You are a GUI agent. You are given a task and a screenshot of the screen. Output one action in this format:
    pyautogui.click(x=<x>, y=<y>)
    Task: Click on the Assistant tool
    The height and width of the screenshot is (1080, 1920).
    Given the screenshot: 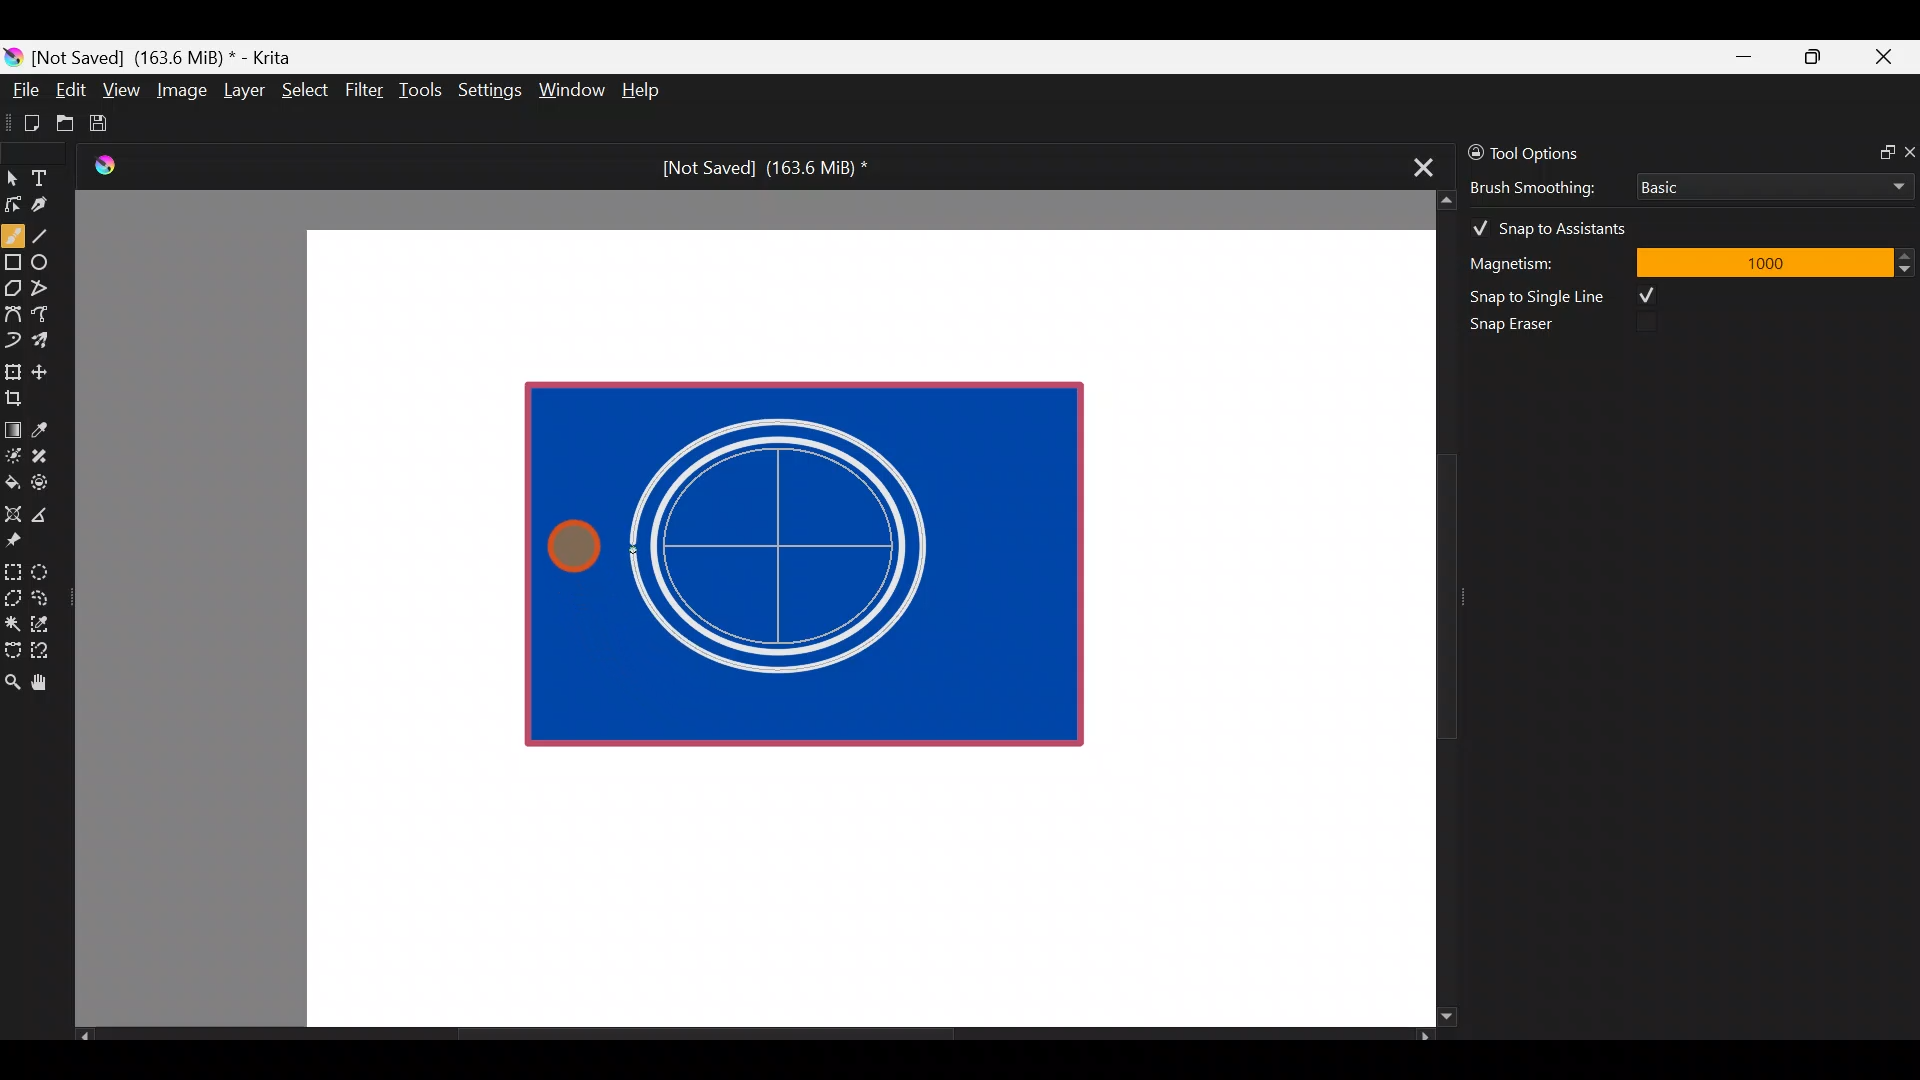 What is the action you would take?
    pyautogui.click(x=12, y=508)
    